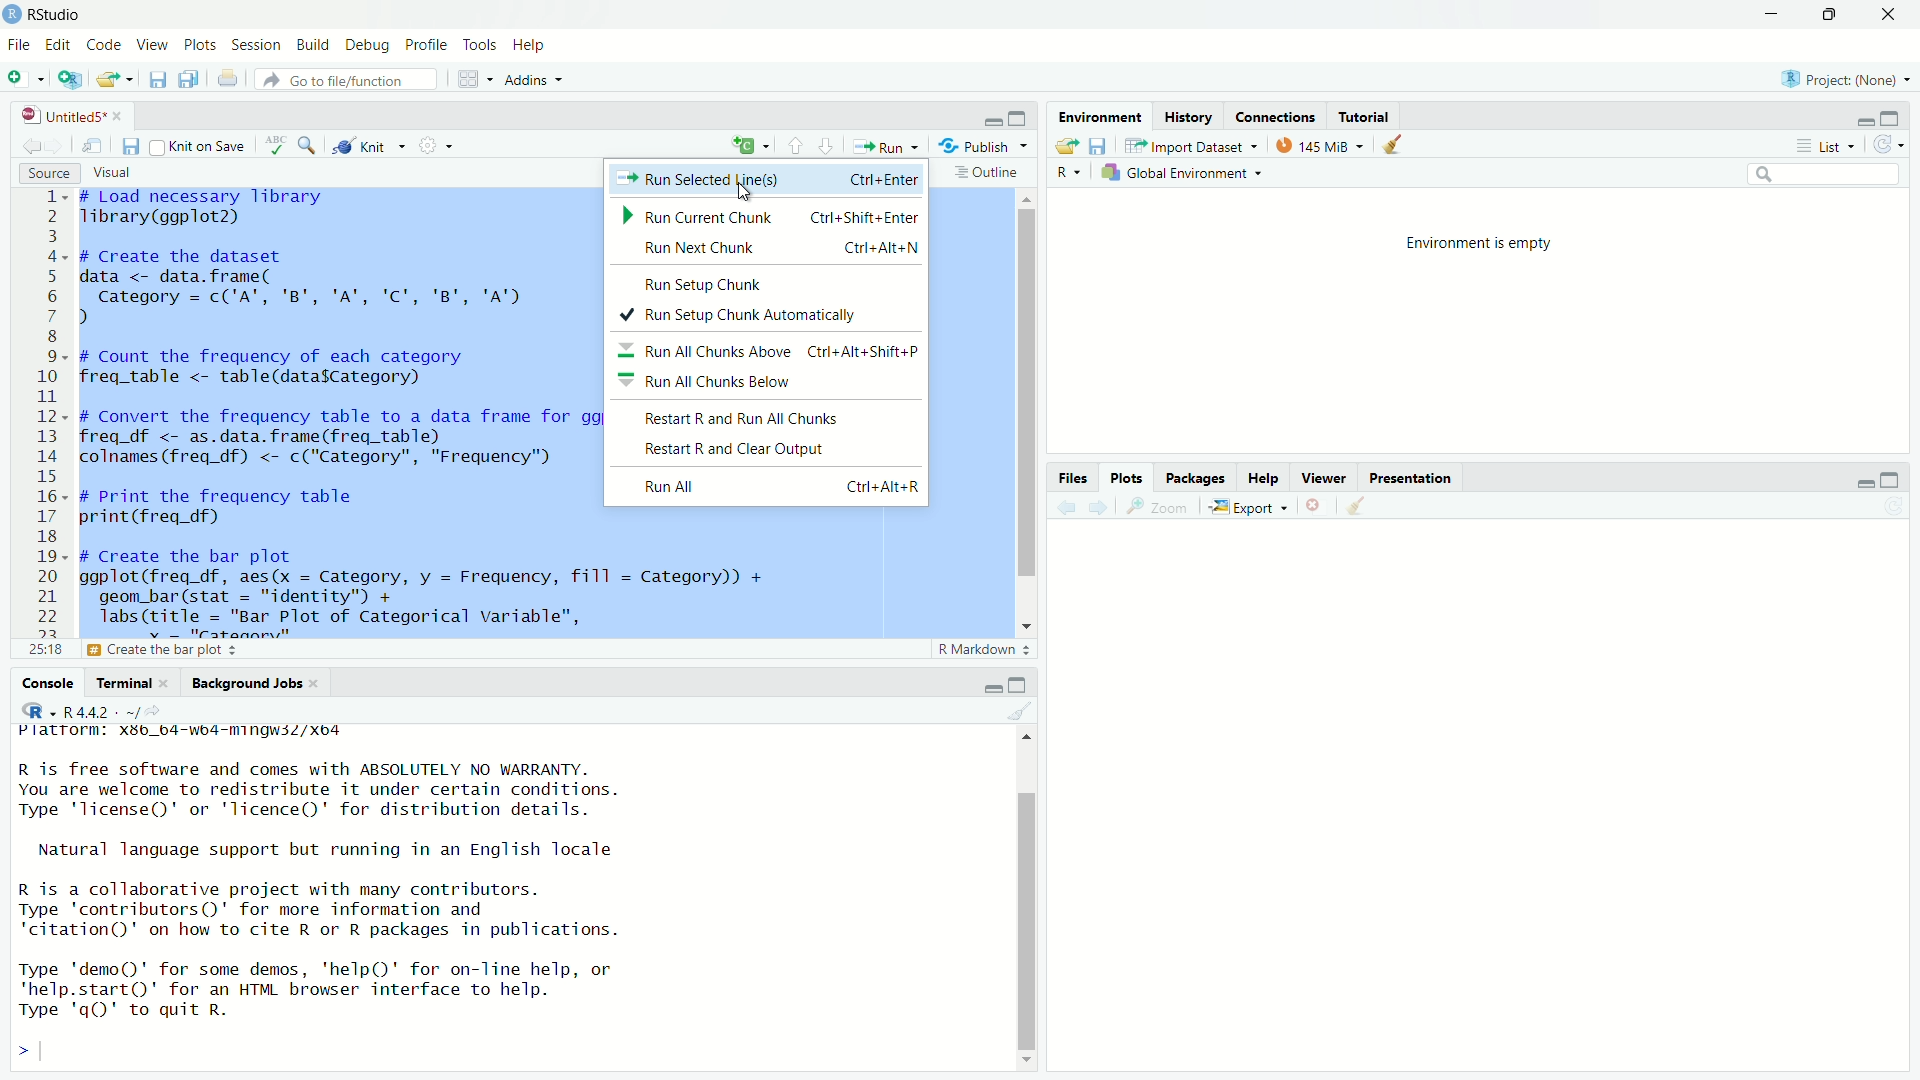  I want to click on maximize, so click(1892, 481).